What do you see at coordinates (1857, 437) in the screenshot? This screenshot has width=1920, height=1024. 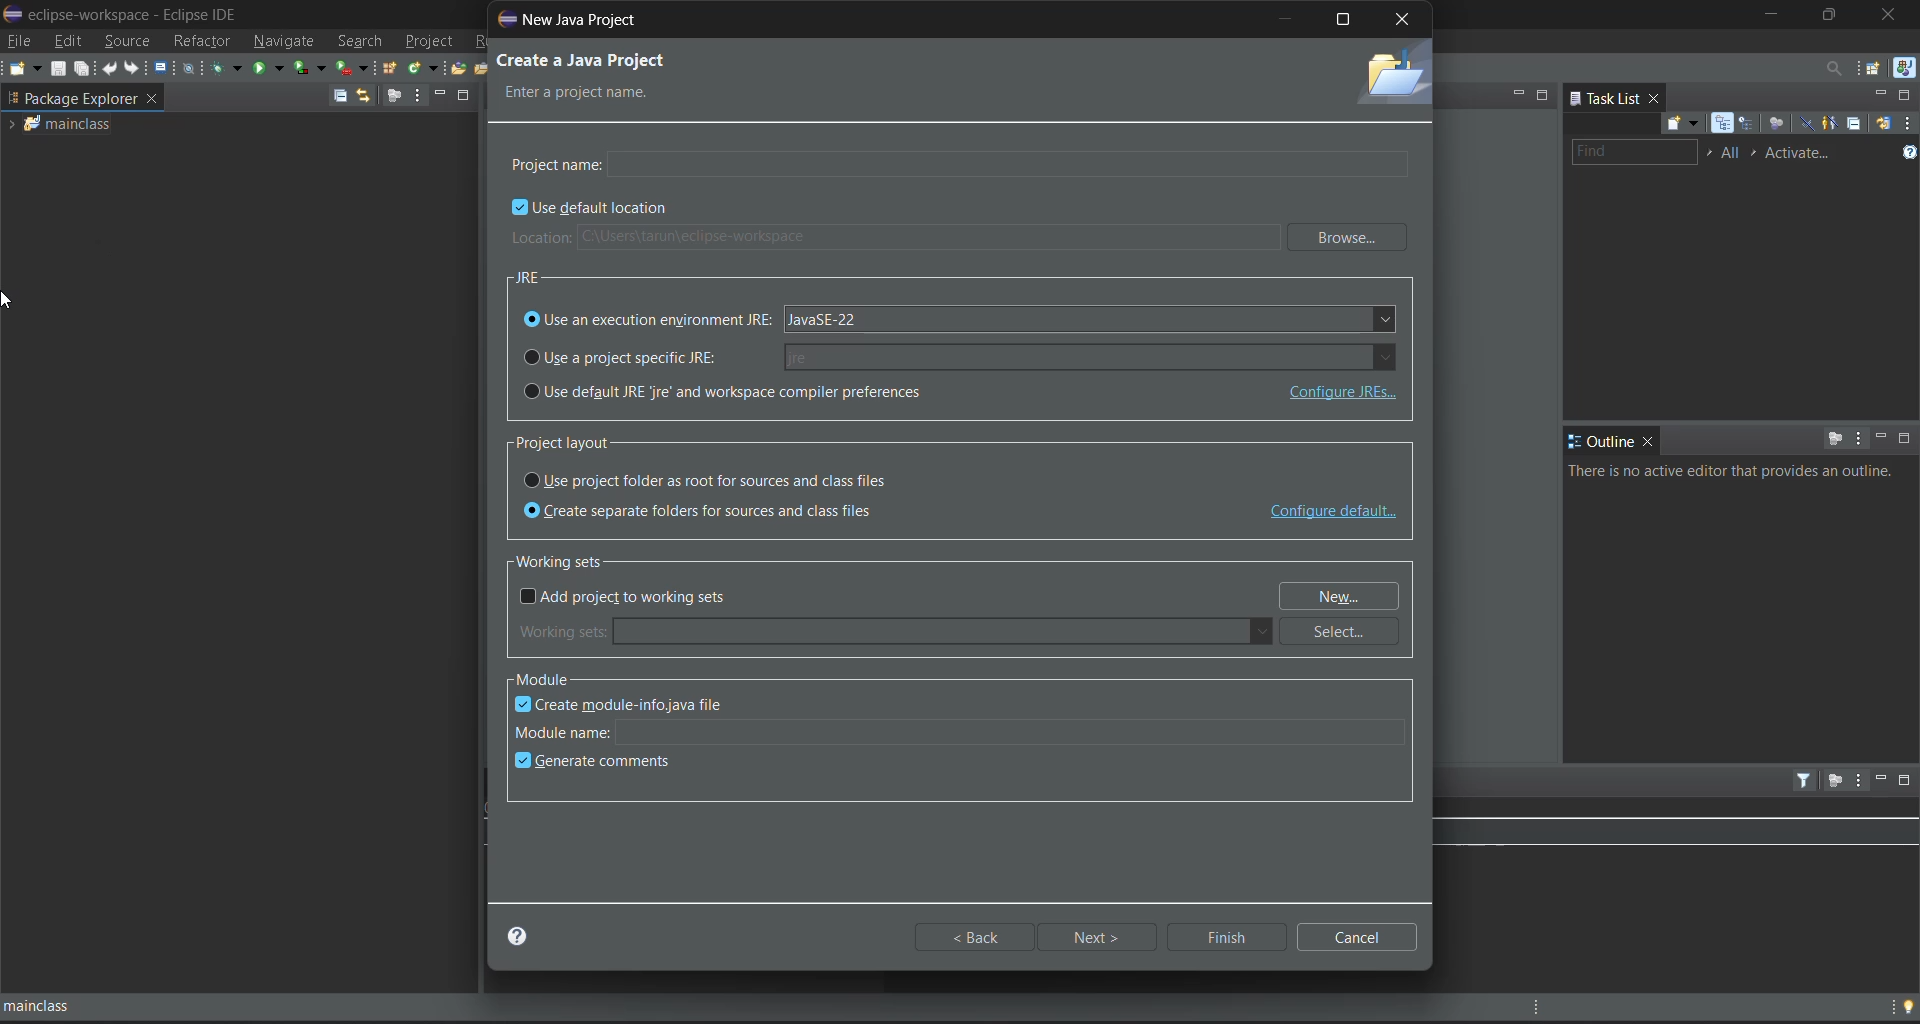 I see `view menu` at bounding box center [1857, 437].